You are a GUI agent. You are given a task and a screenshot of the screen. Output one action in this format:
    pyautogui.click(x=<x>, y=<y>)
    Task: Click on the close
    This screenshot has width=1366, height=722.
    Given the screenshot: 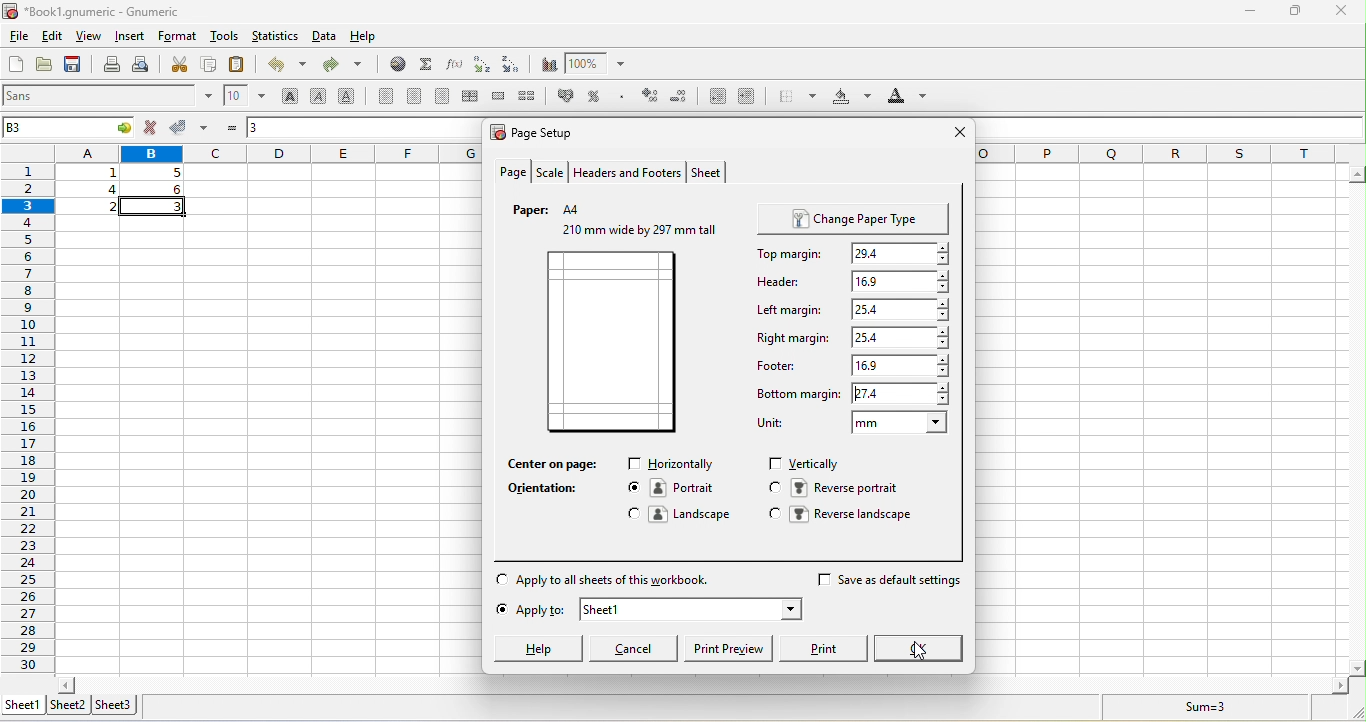 What is the action you would take?
    pyautogui.click(x=957, y=134)
    